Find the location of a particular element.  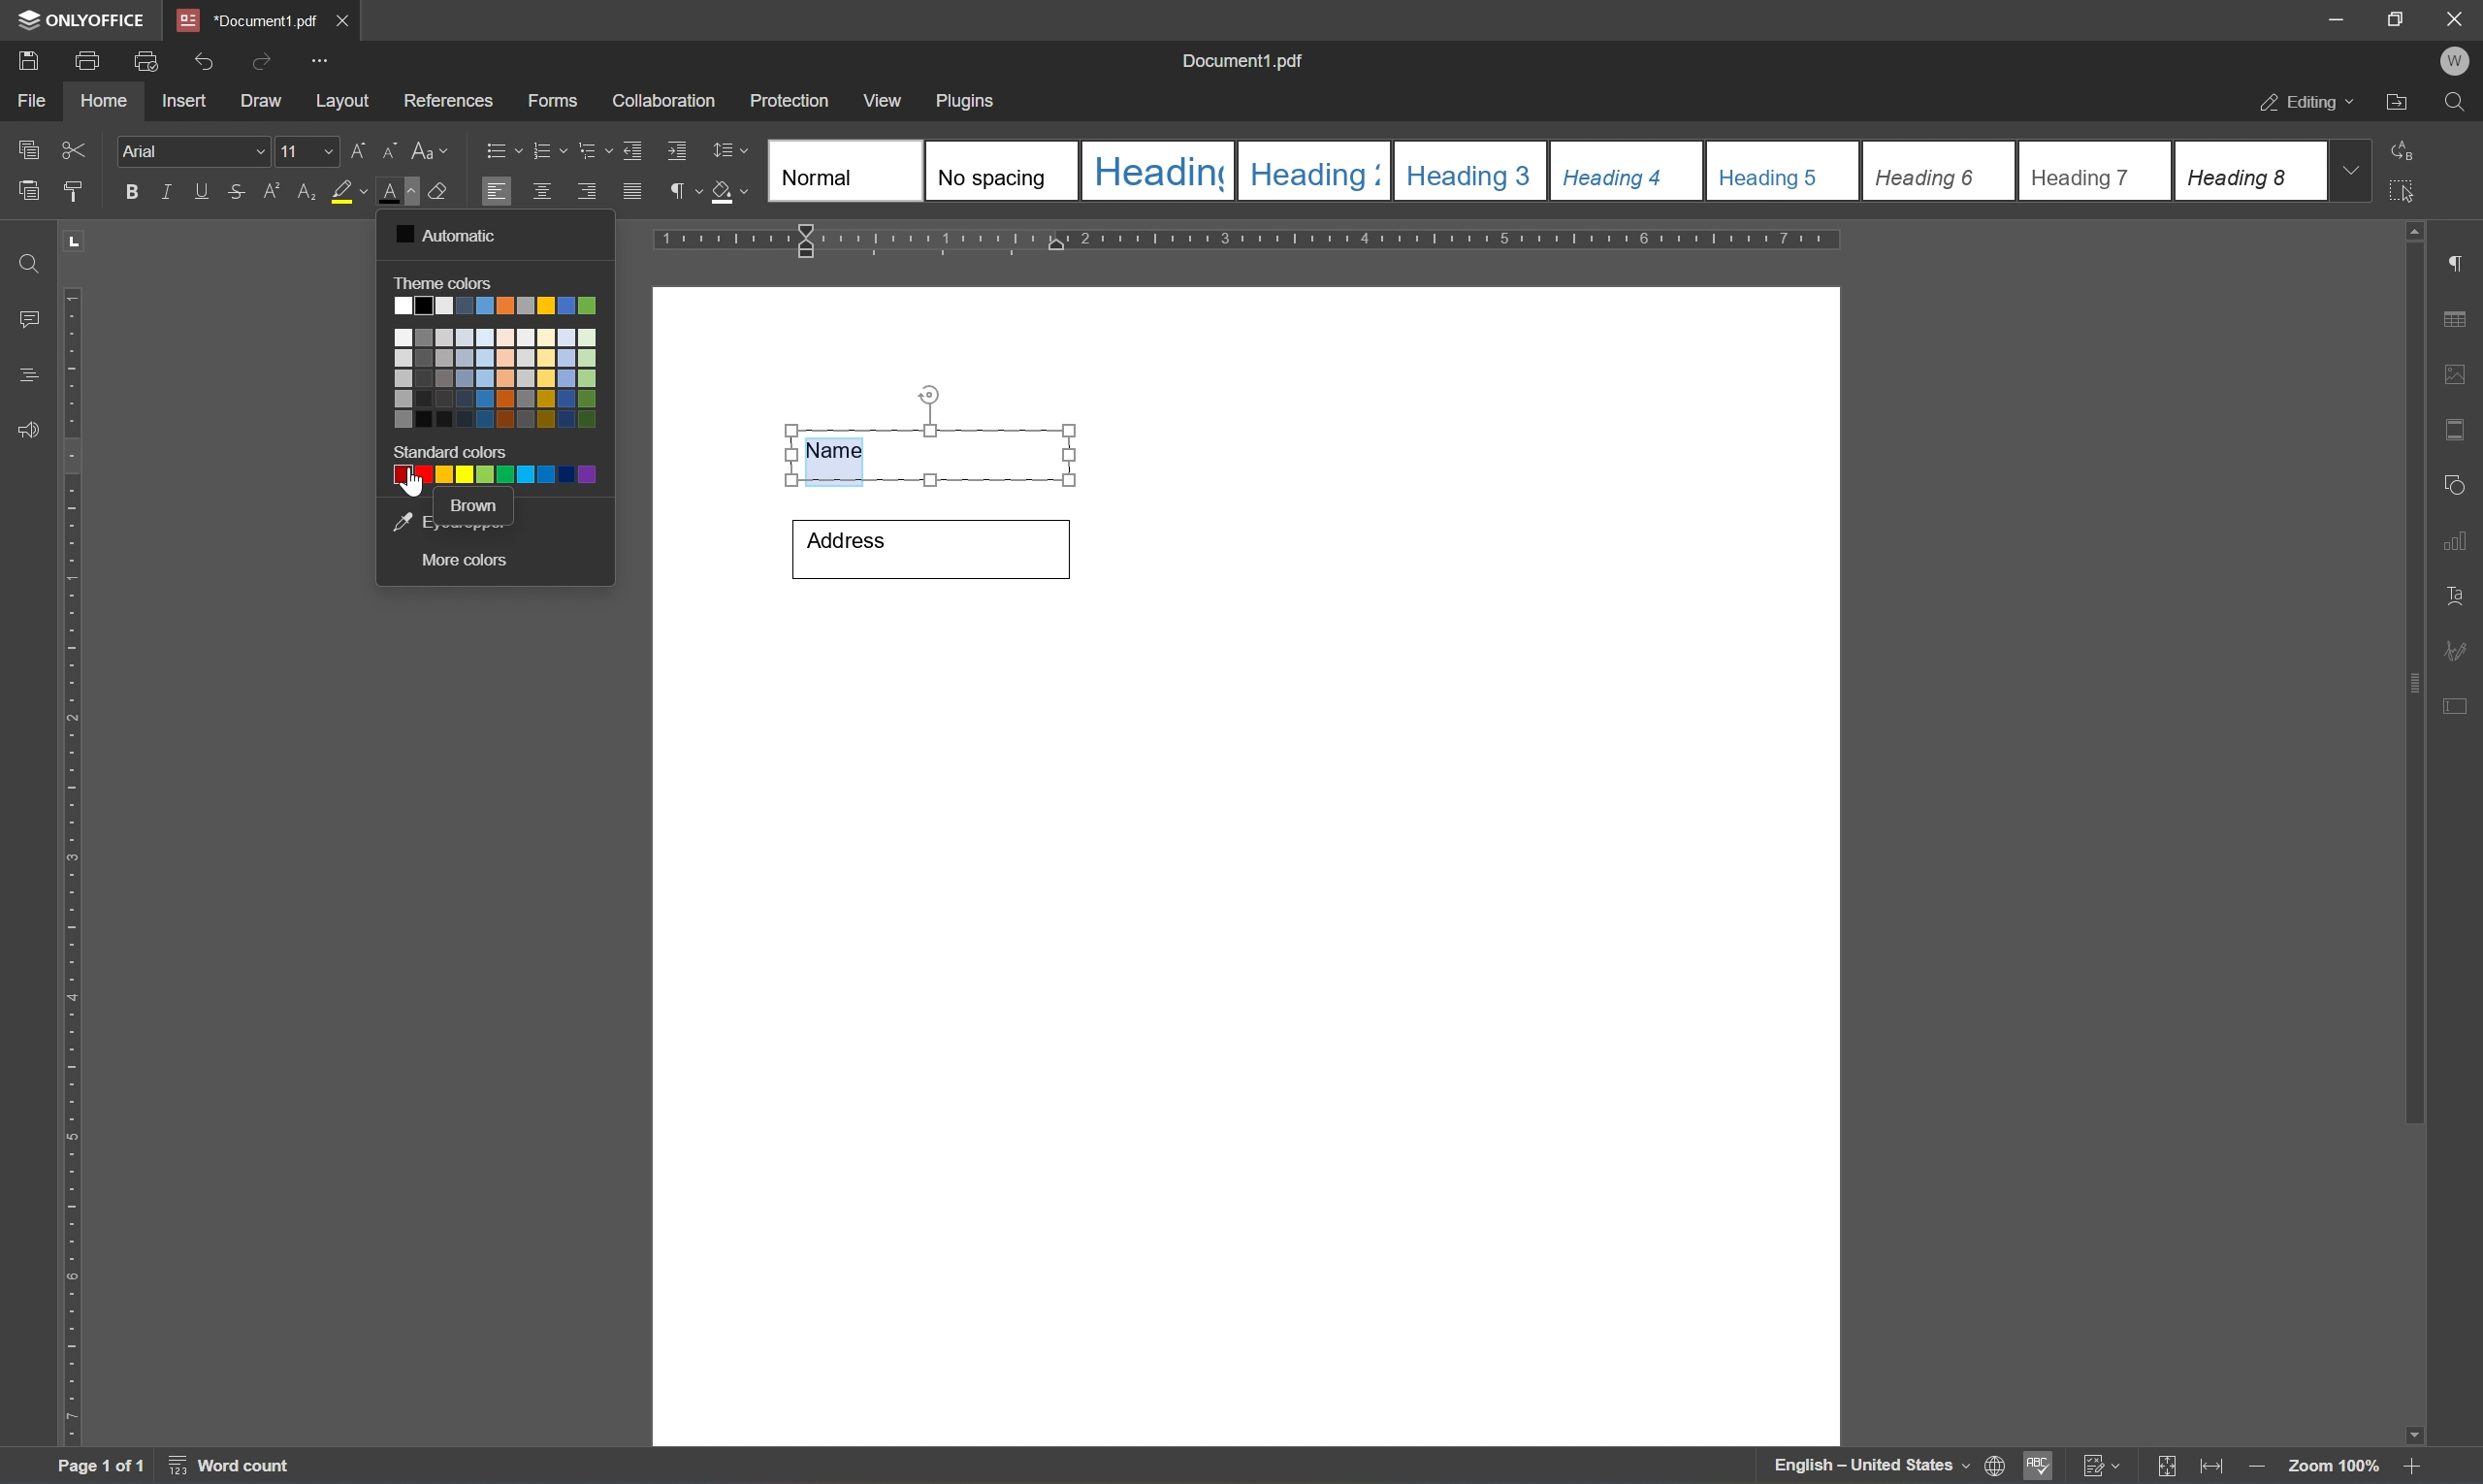

find is located at coordinates (2455, 103).